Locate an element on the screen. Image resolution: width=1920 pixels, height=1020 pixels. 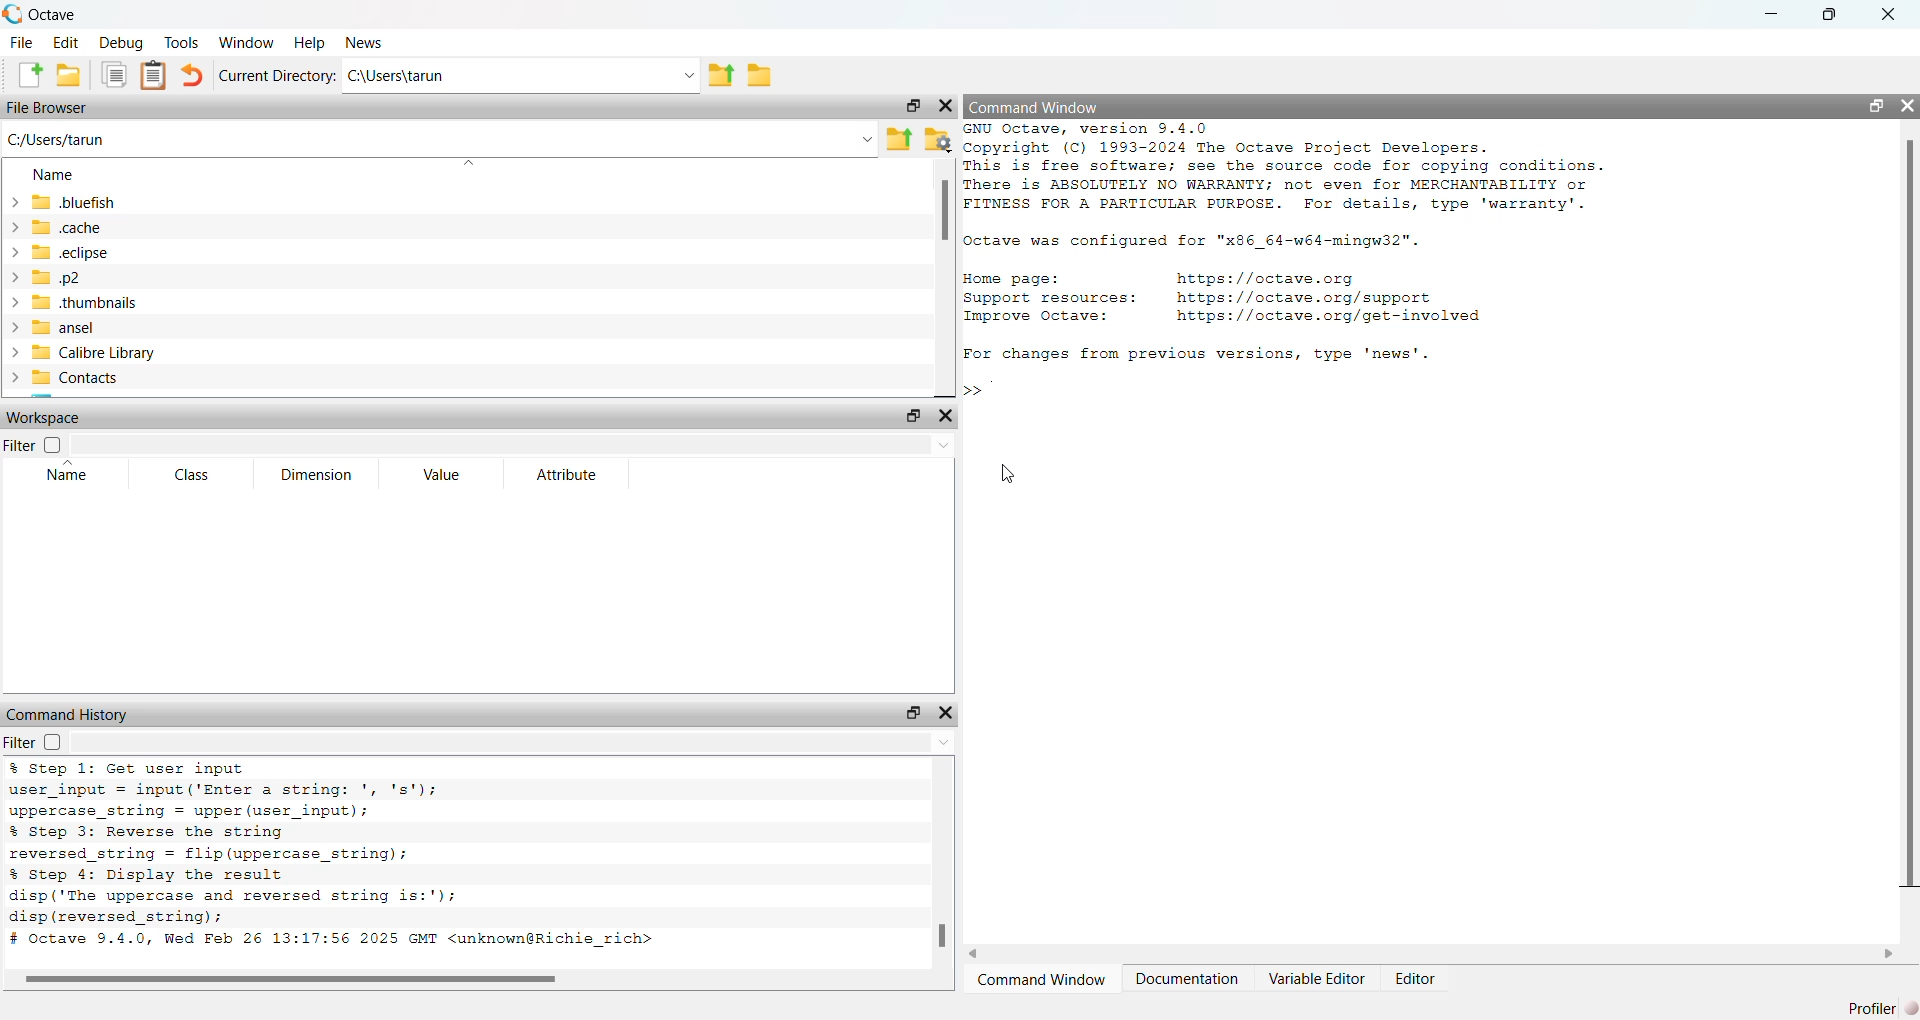
undo is located at coordinates (190, 77).